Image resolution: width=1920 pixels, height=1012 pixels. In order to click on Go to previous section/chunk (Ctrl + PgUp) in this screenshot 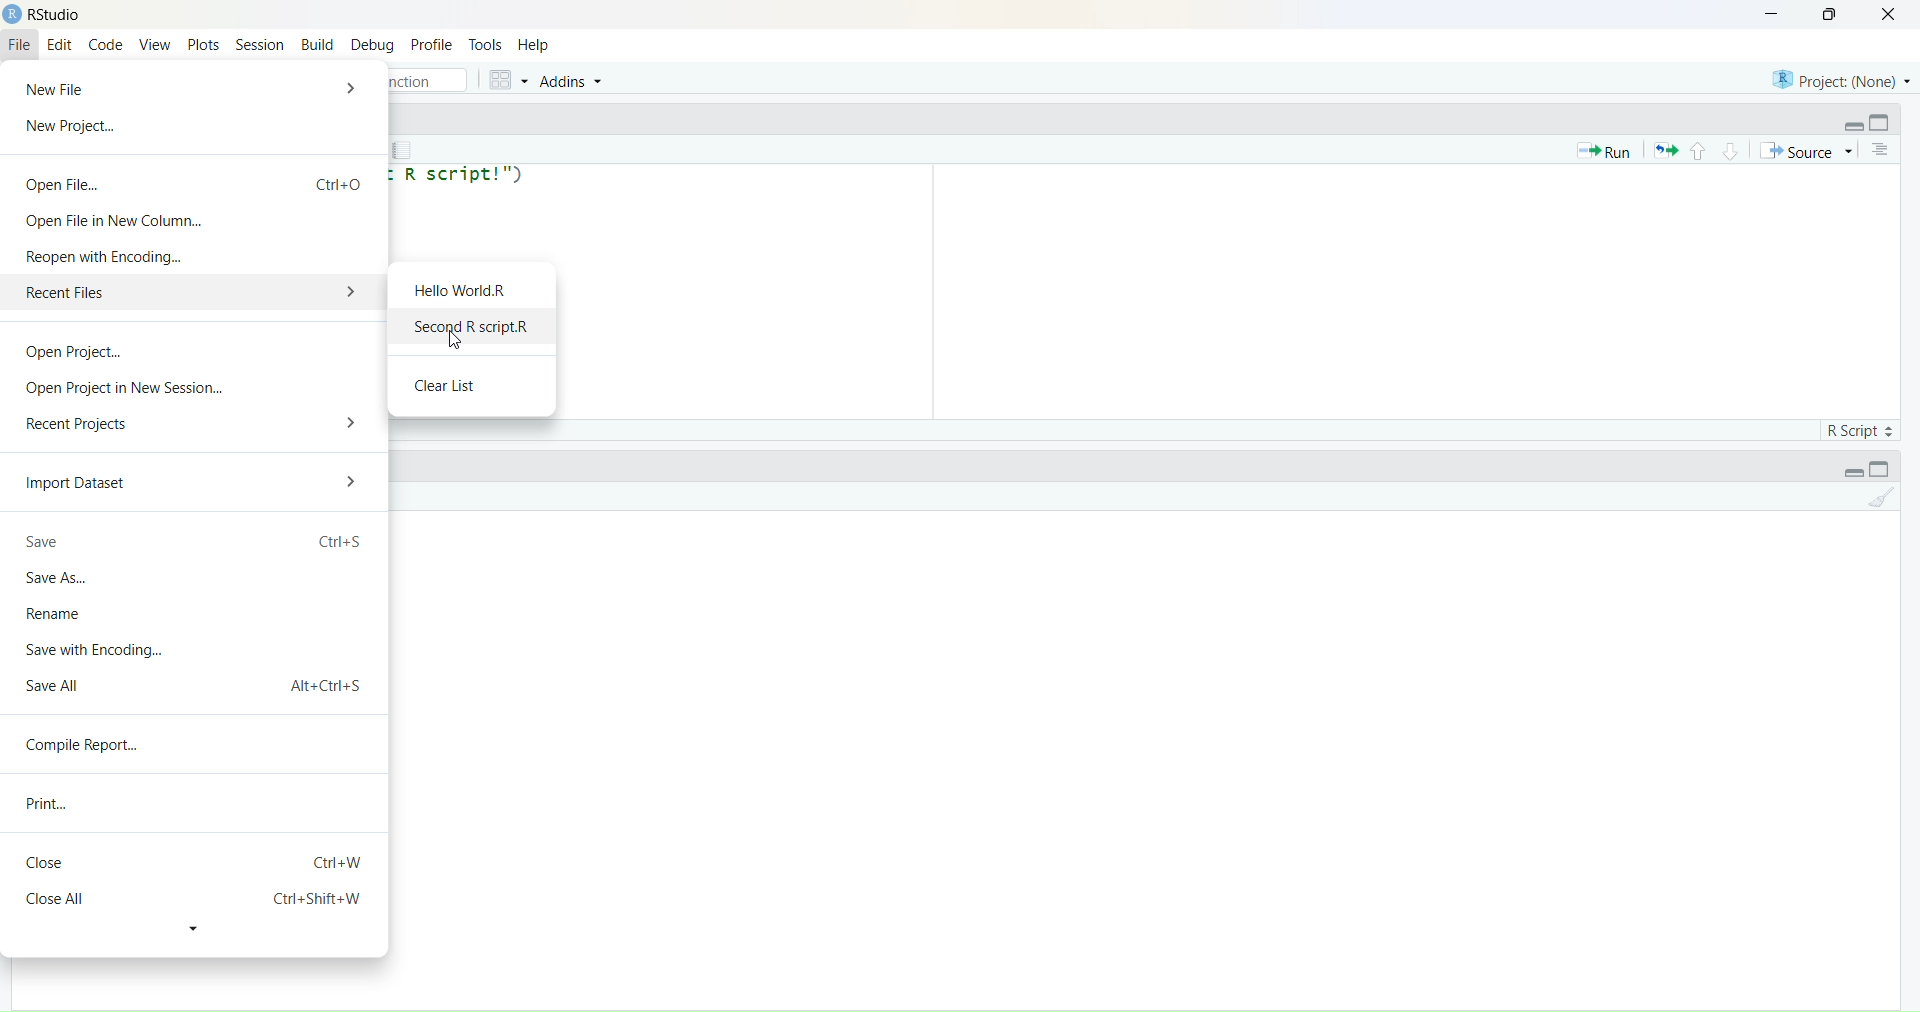, I will do `click(1697, 149)`.